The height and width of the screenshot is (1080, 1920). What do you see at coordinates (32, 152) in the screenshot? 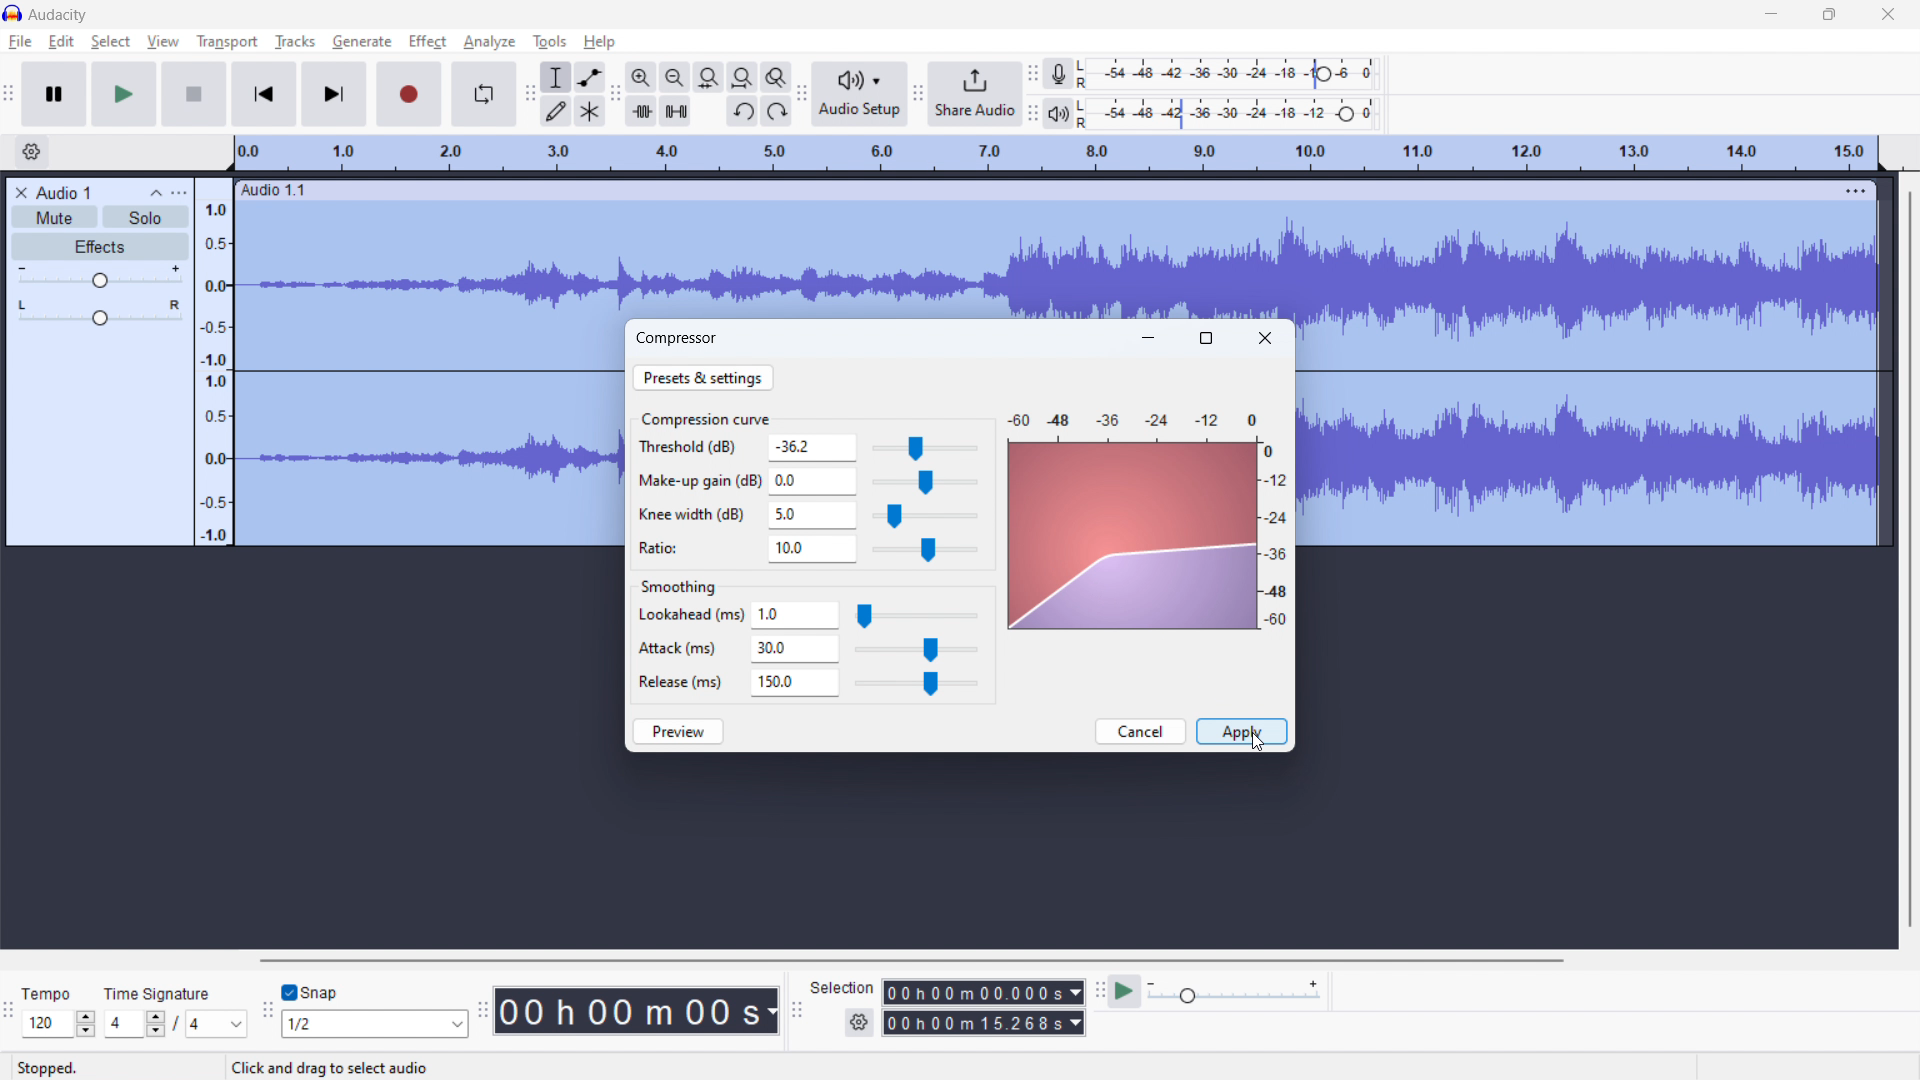
I see `timeline settings` at bounding box center [32, 152].